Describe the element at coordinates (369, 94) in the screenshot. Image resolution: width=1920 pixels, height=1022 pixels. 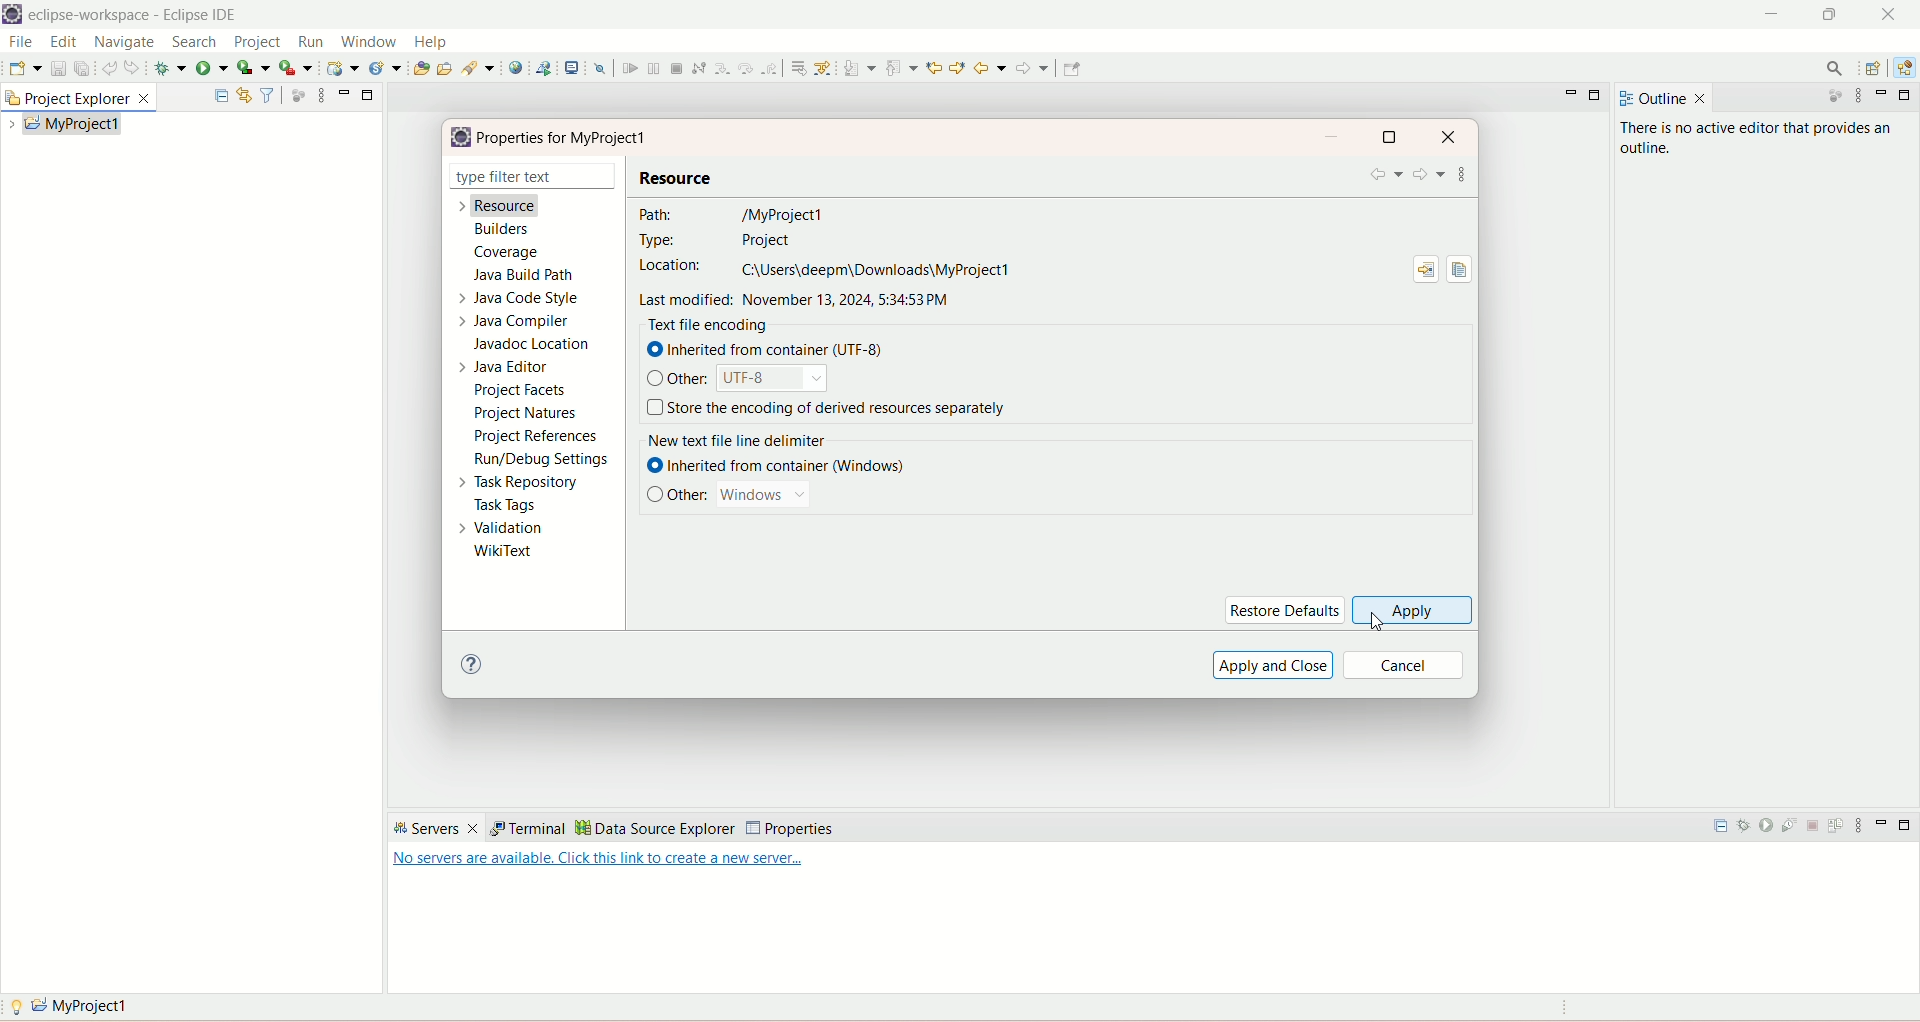
I see `minimize` at that location.